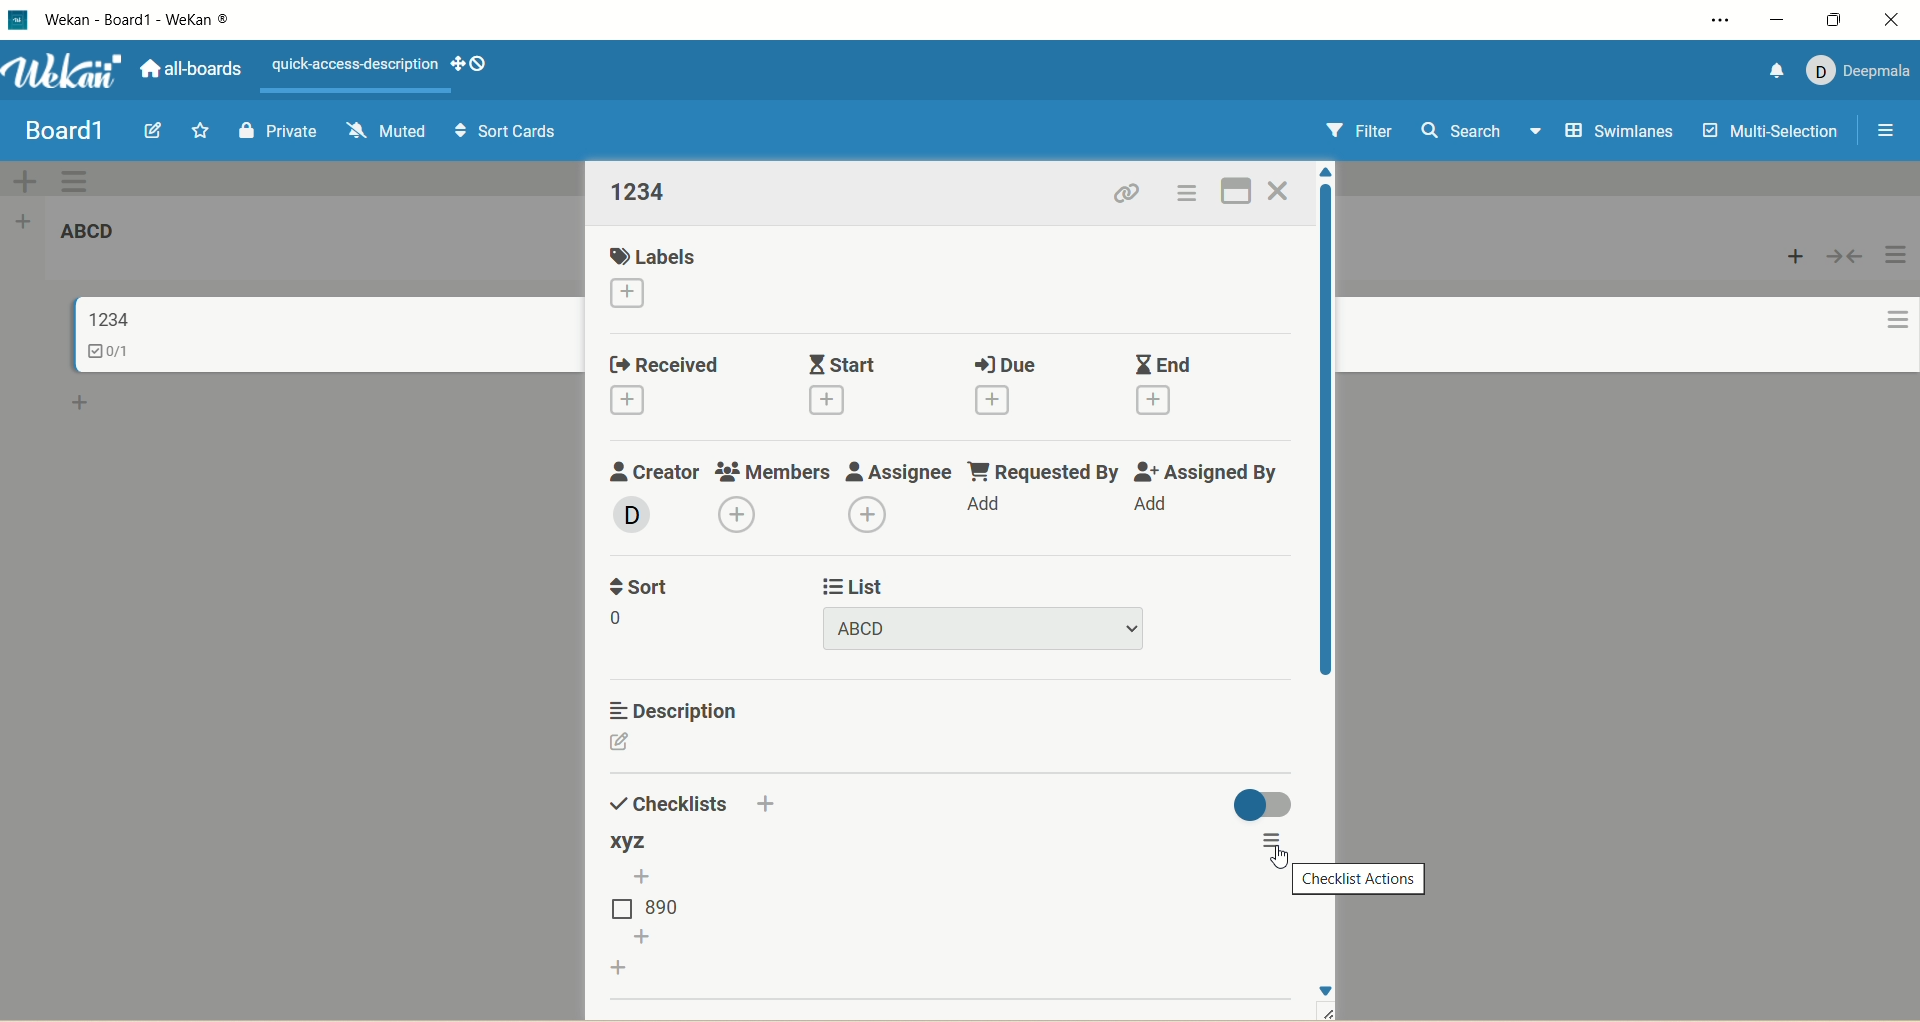 The width and height of the screenshot is (1920, 1022). What do you see at coordinates (962, 180) in the screenshot?
I see `default` at bounding box center [962, 180].